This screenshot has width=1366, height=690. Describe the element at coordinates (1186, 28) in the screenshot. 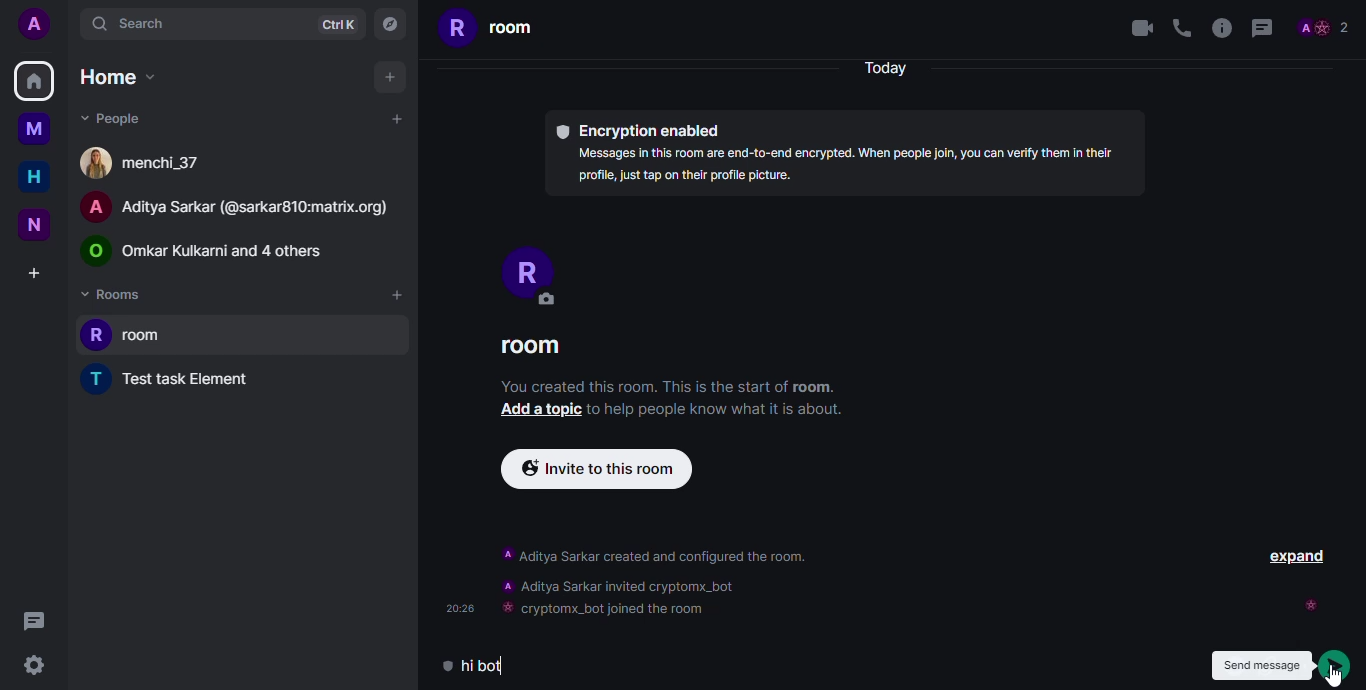

I see `voice call` at that location.